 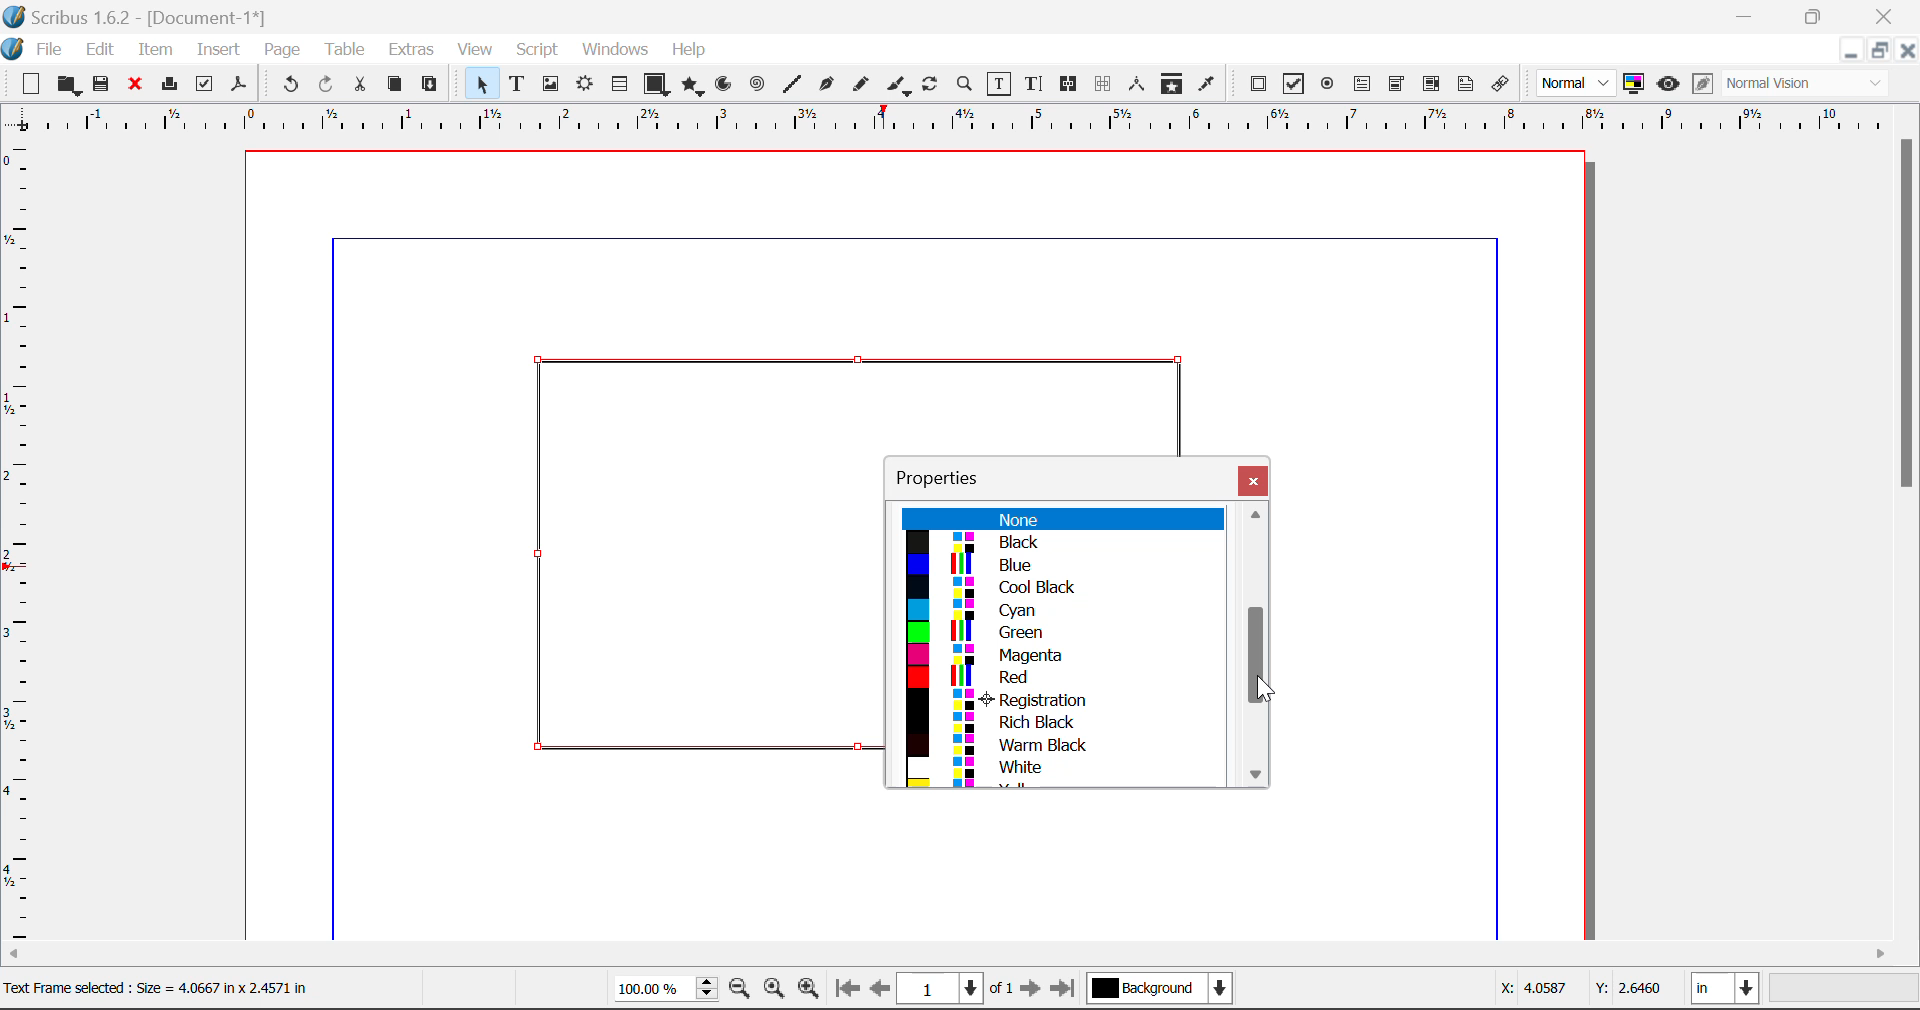 What do you see at coordinates (29, 84) in the screenshot?
I see `New` at bounding box center [29, 84].